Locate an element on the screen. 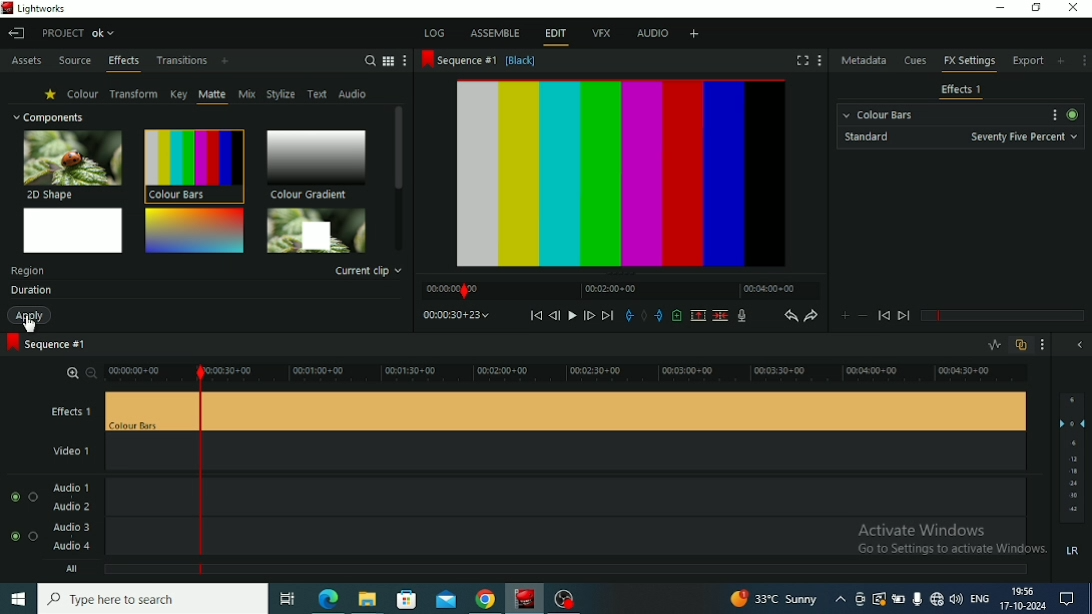 The height and width of the screenshot is (614, 1092). video recorder is located at coordinates (862, 599).